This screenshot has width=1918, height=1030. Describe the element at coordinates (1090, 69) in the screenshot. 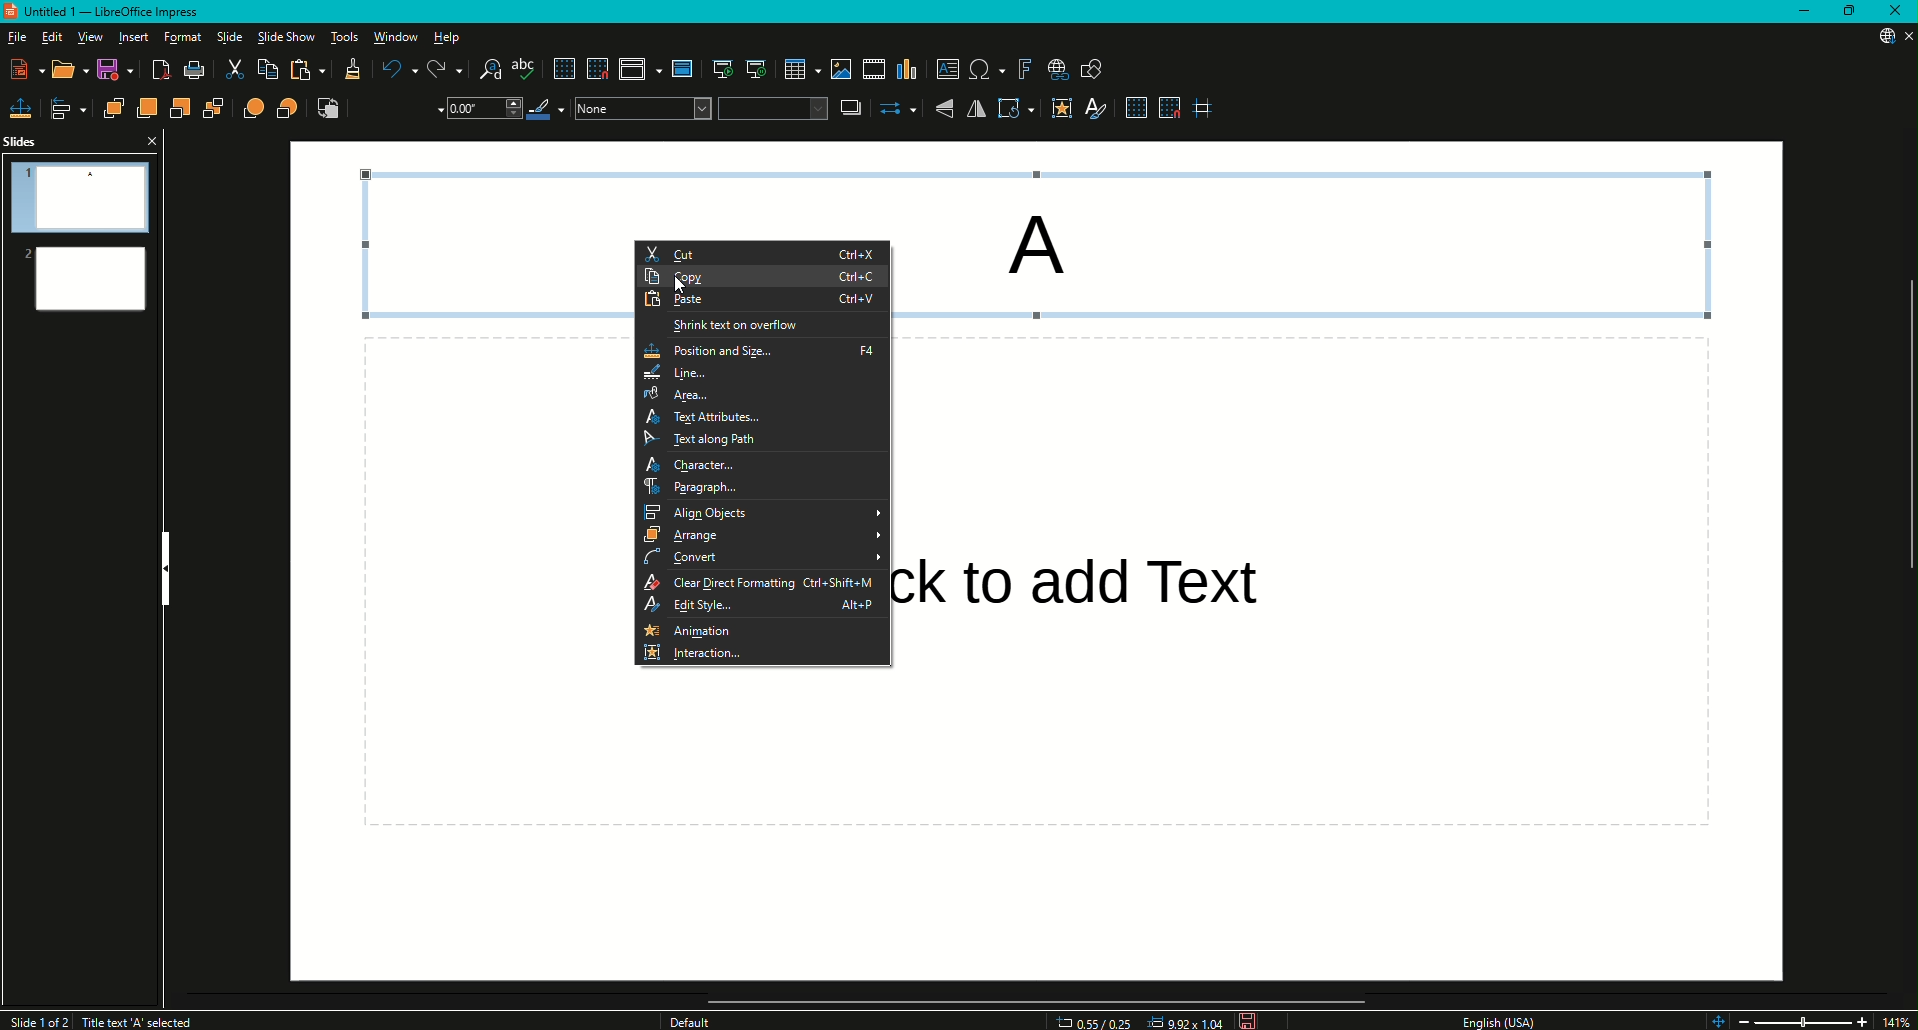

I see `Show Draw Function` at that location.